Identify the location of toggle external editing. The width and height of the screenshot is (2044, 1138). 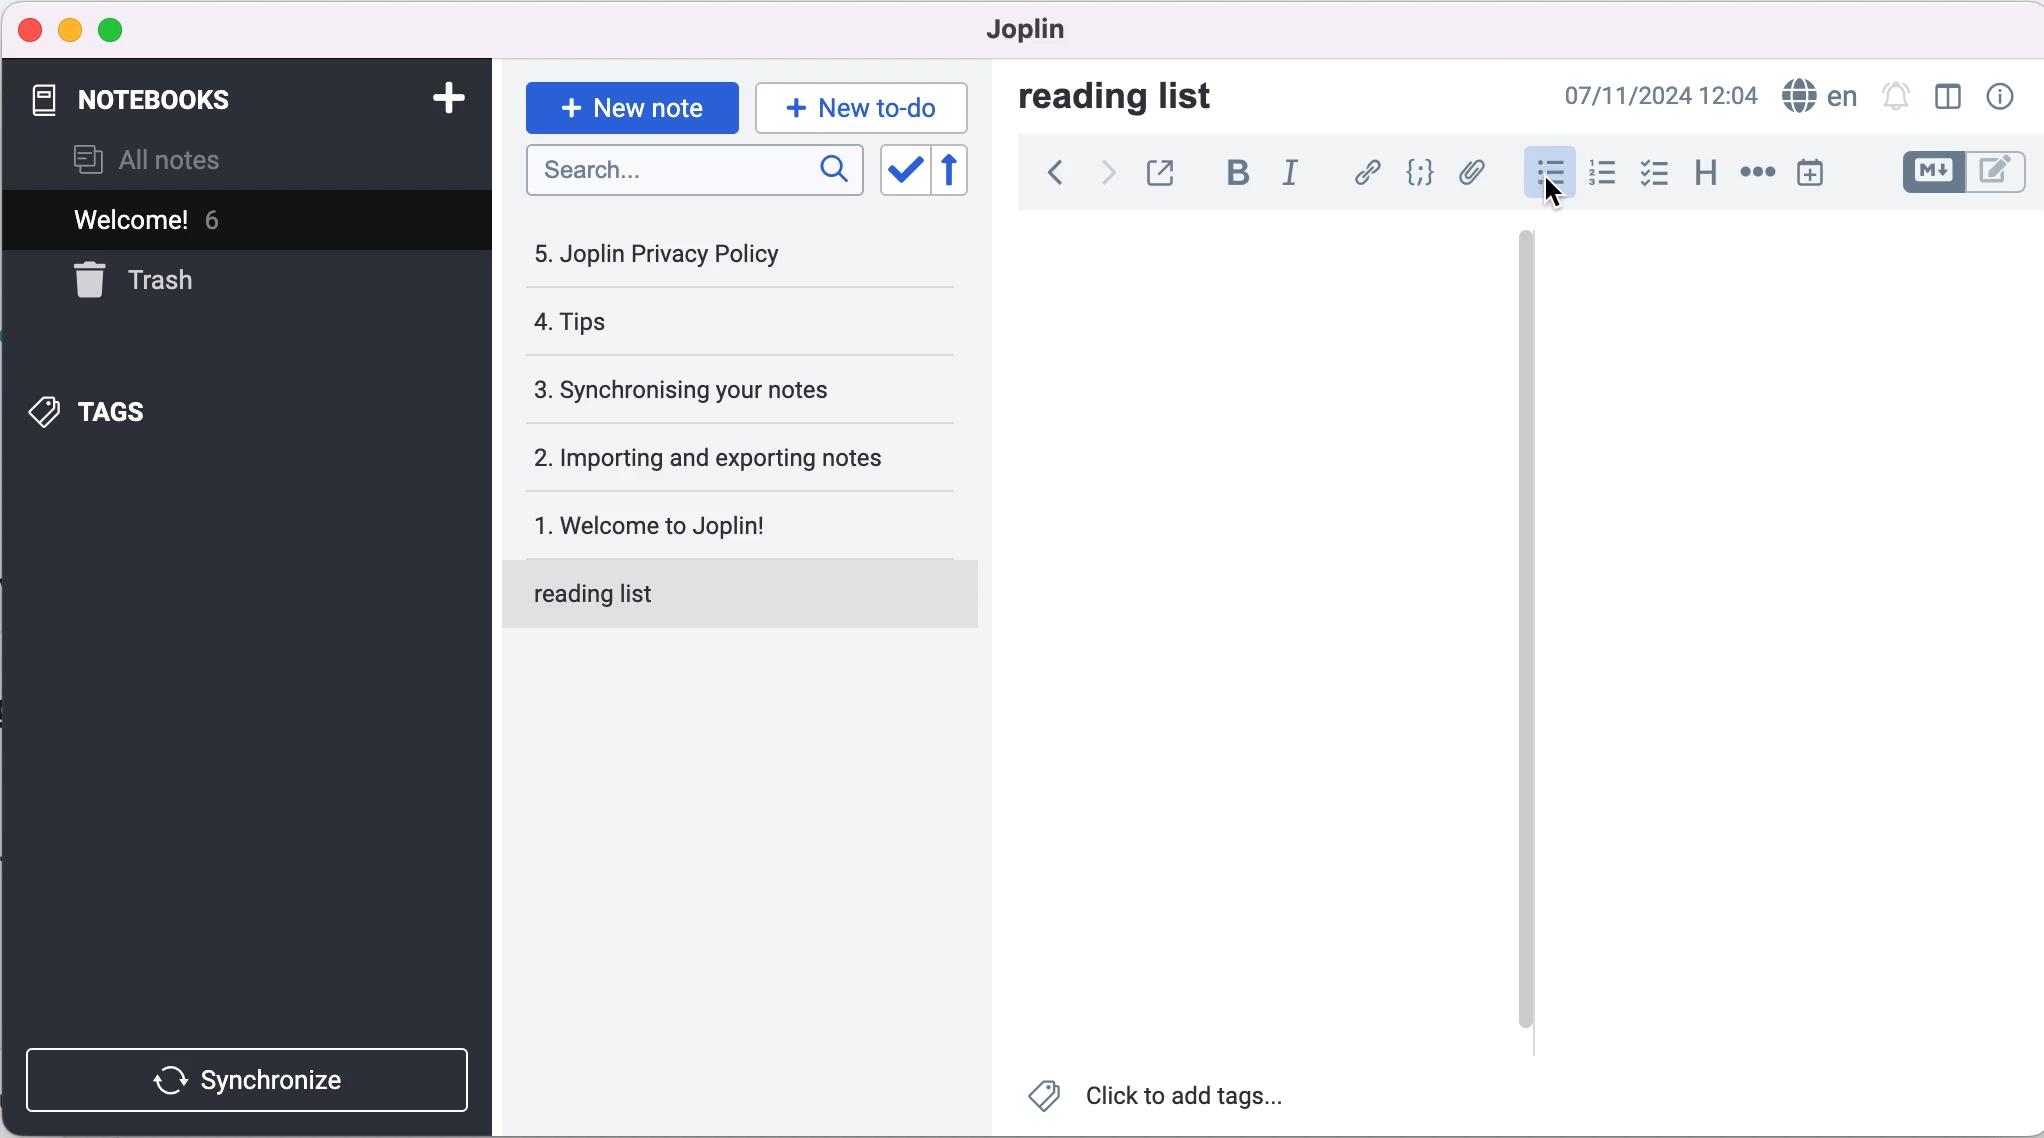
(1170, 171).